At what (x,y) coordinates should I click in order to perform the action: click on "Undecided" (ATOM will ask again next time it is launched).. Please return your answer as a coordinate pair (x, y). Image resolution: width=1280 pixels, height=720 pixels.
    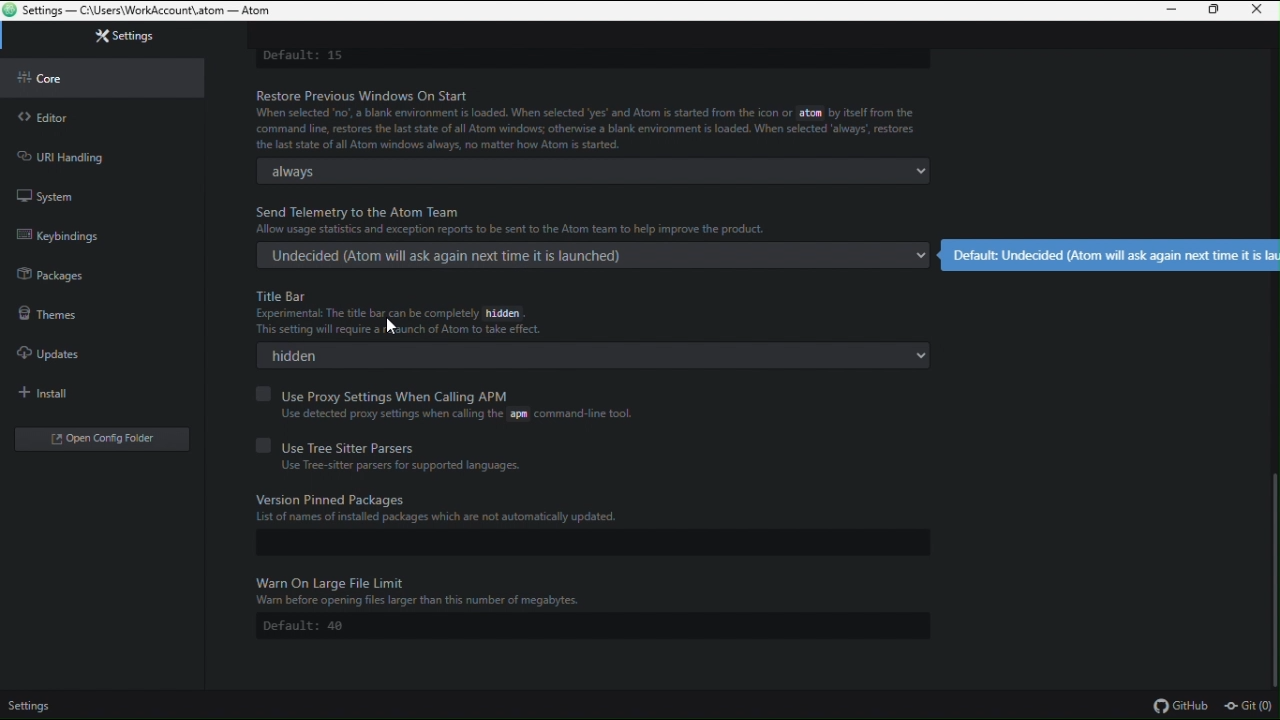
    Looking at the image, I should click on (591, 257).